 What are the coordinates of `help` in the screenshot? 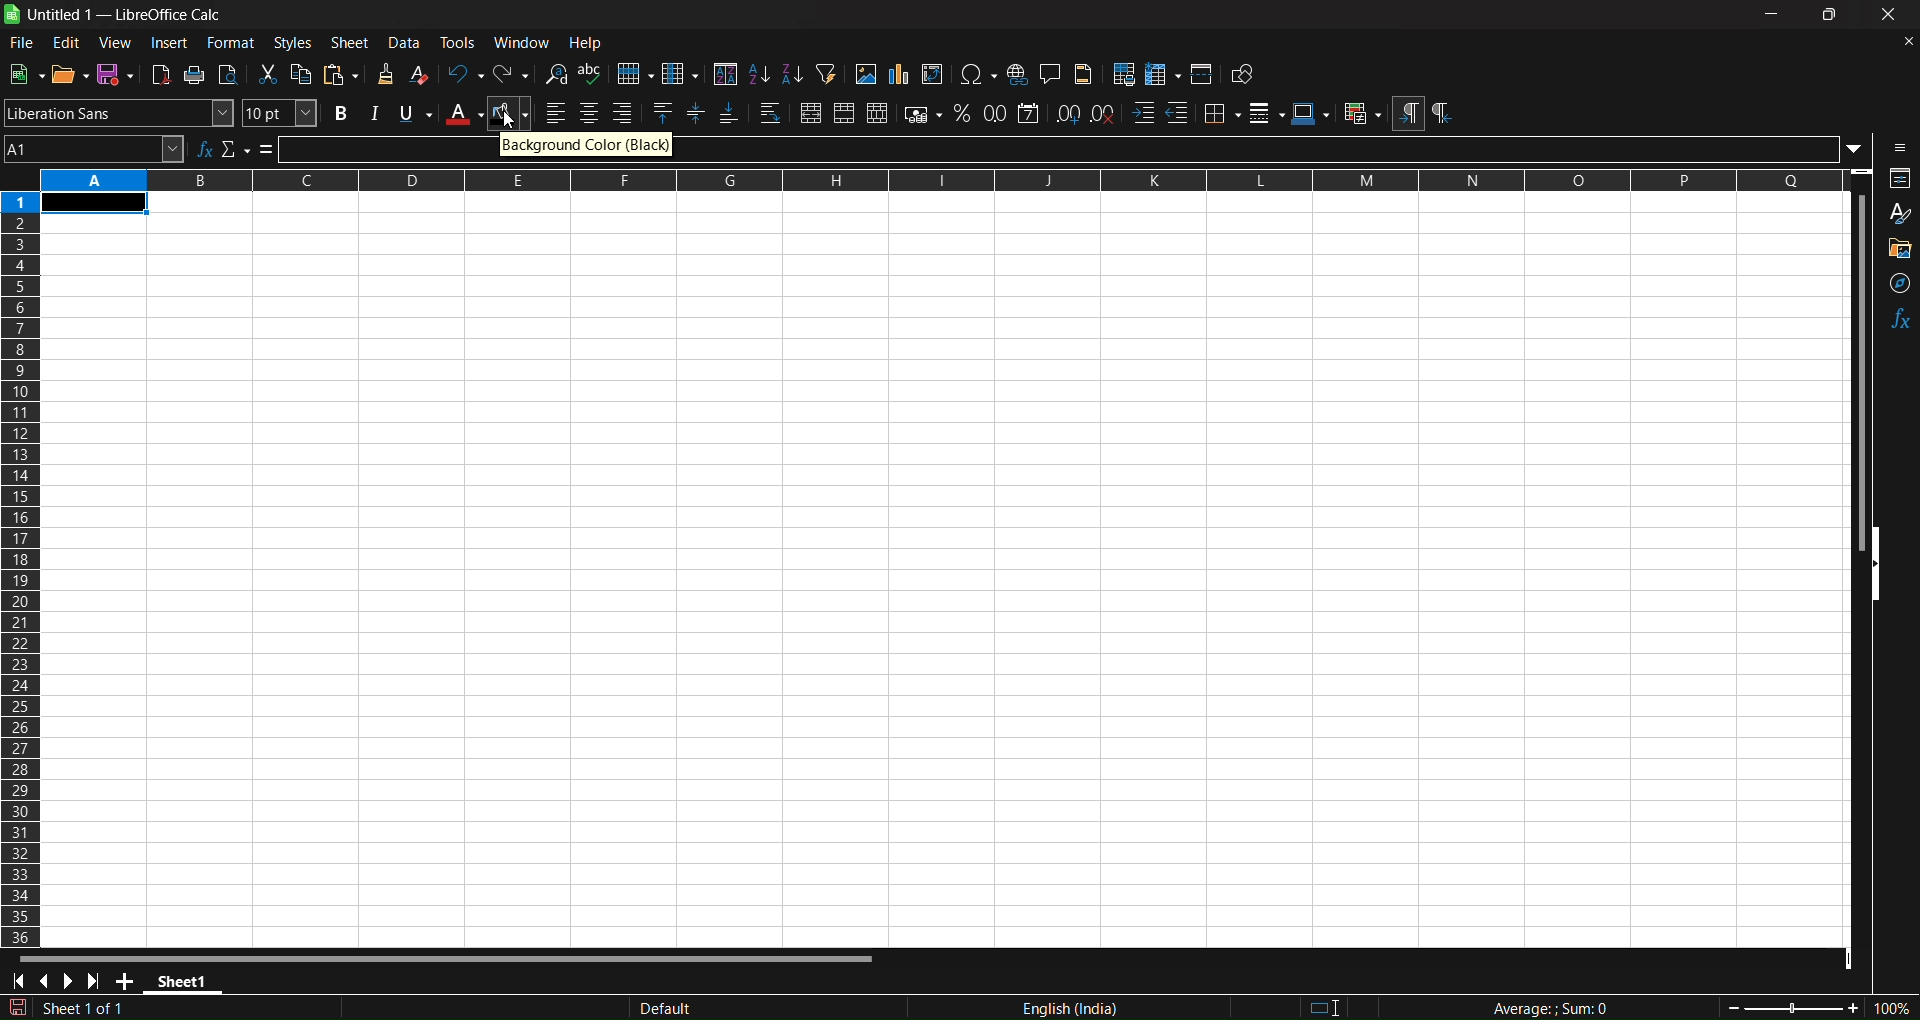 It's located at (587, 43).